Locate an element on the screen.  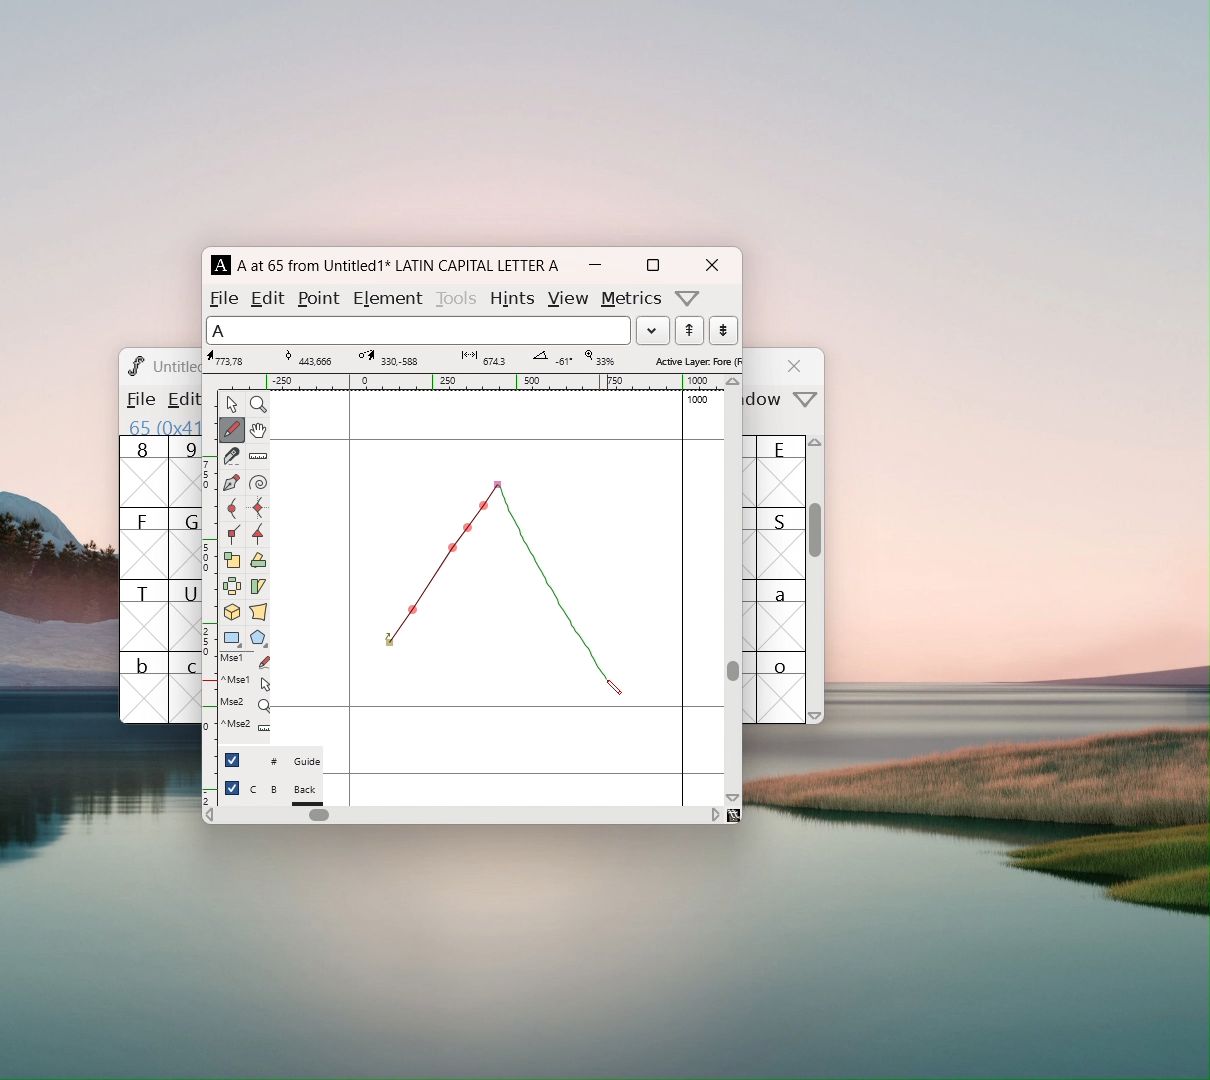
angle is located at coordinates (549, 358).